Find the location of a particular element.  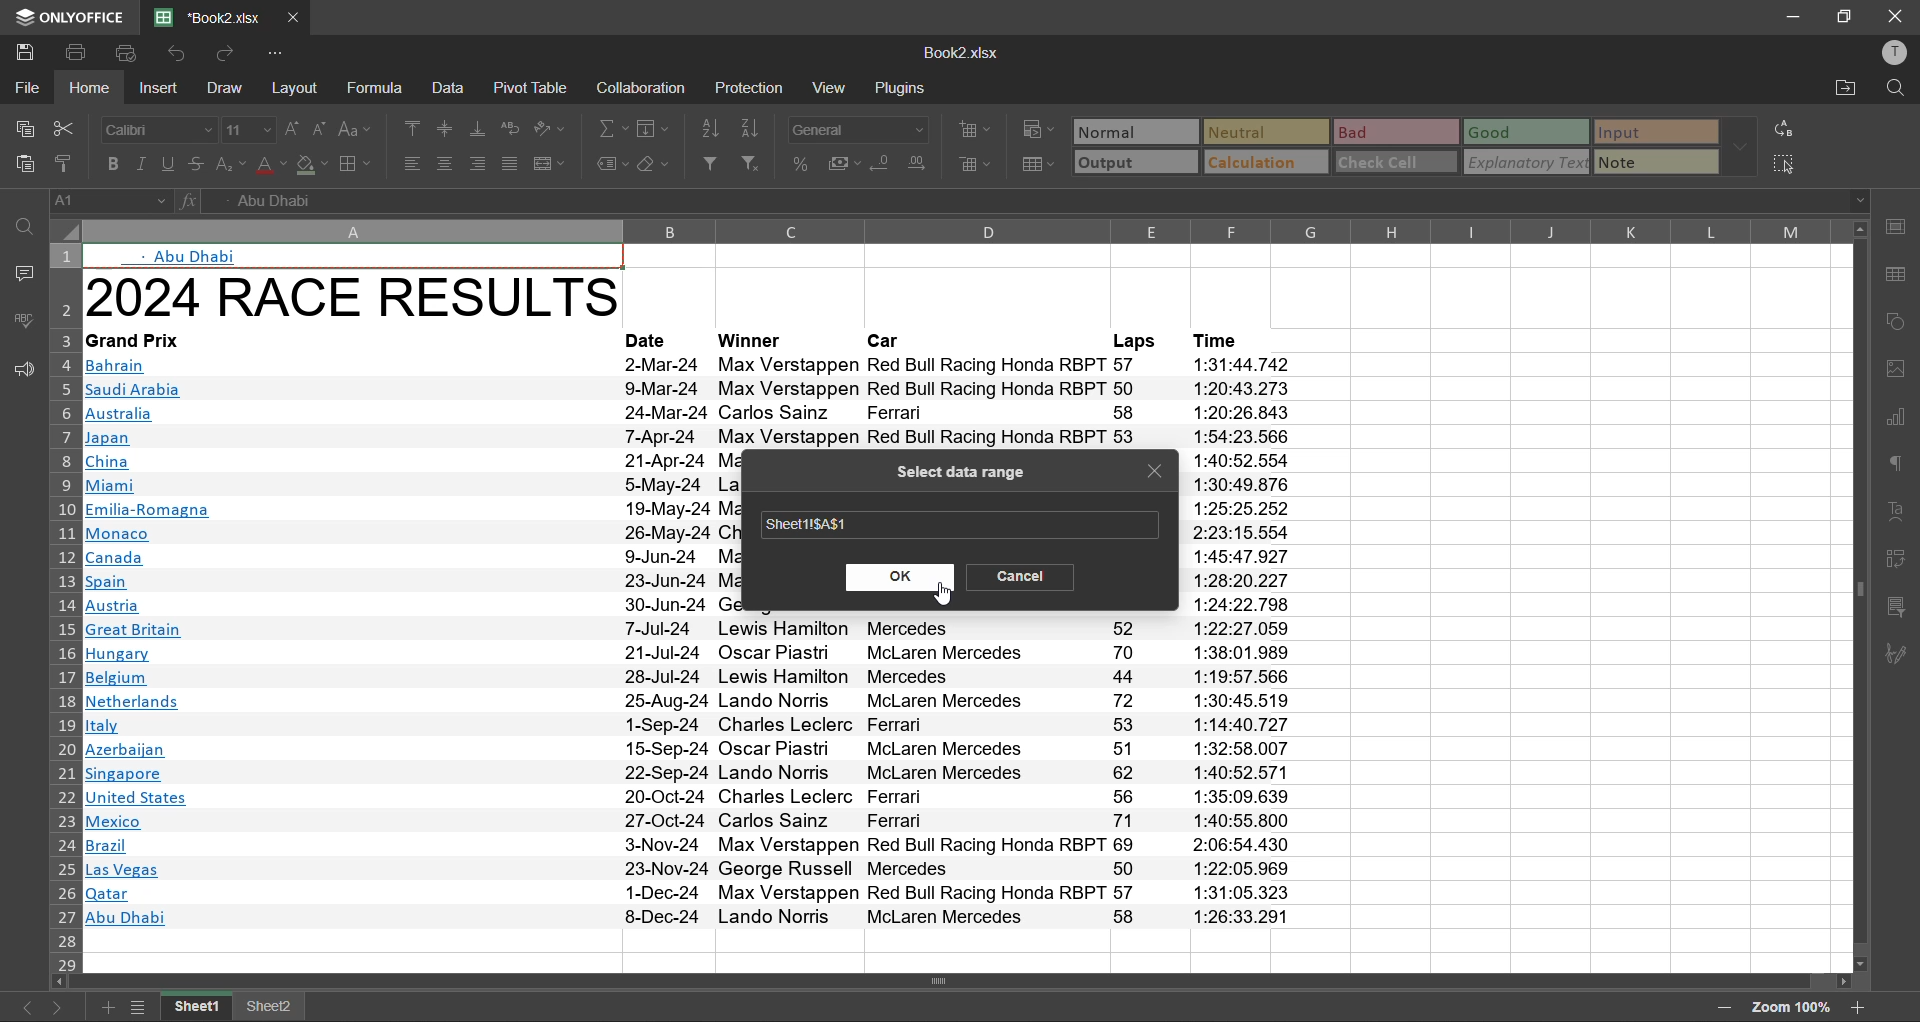

open location is located at coordinates (1841, 88).